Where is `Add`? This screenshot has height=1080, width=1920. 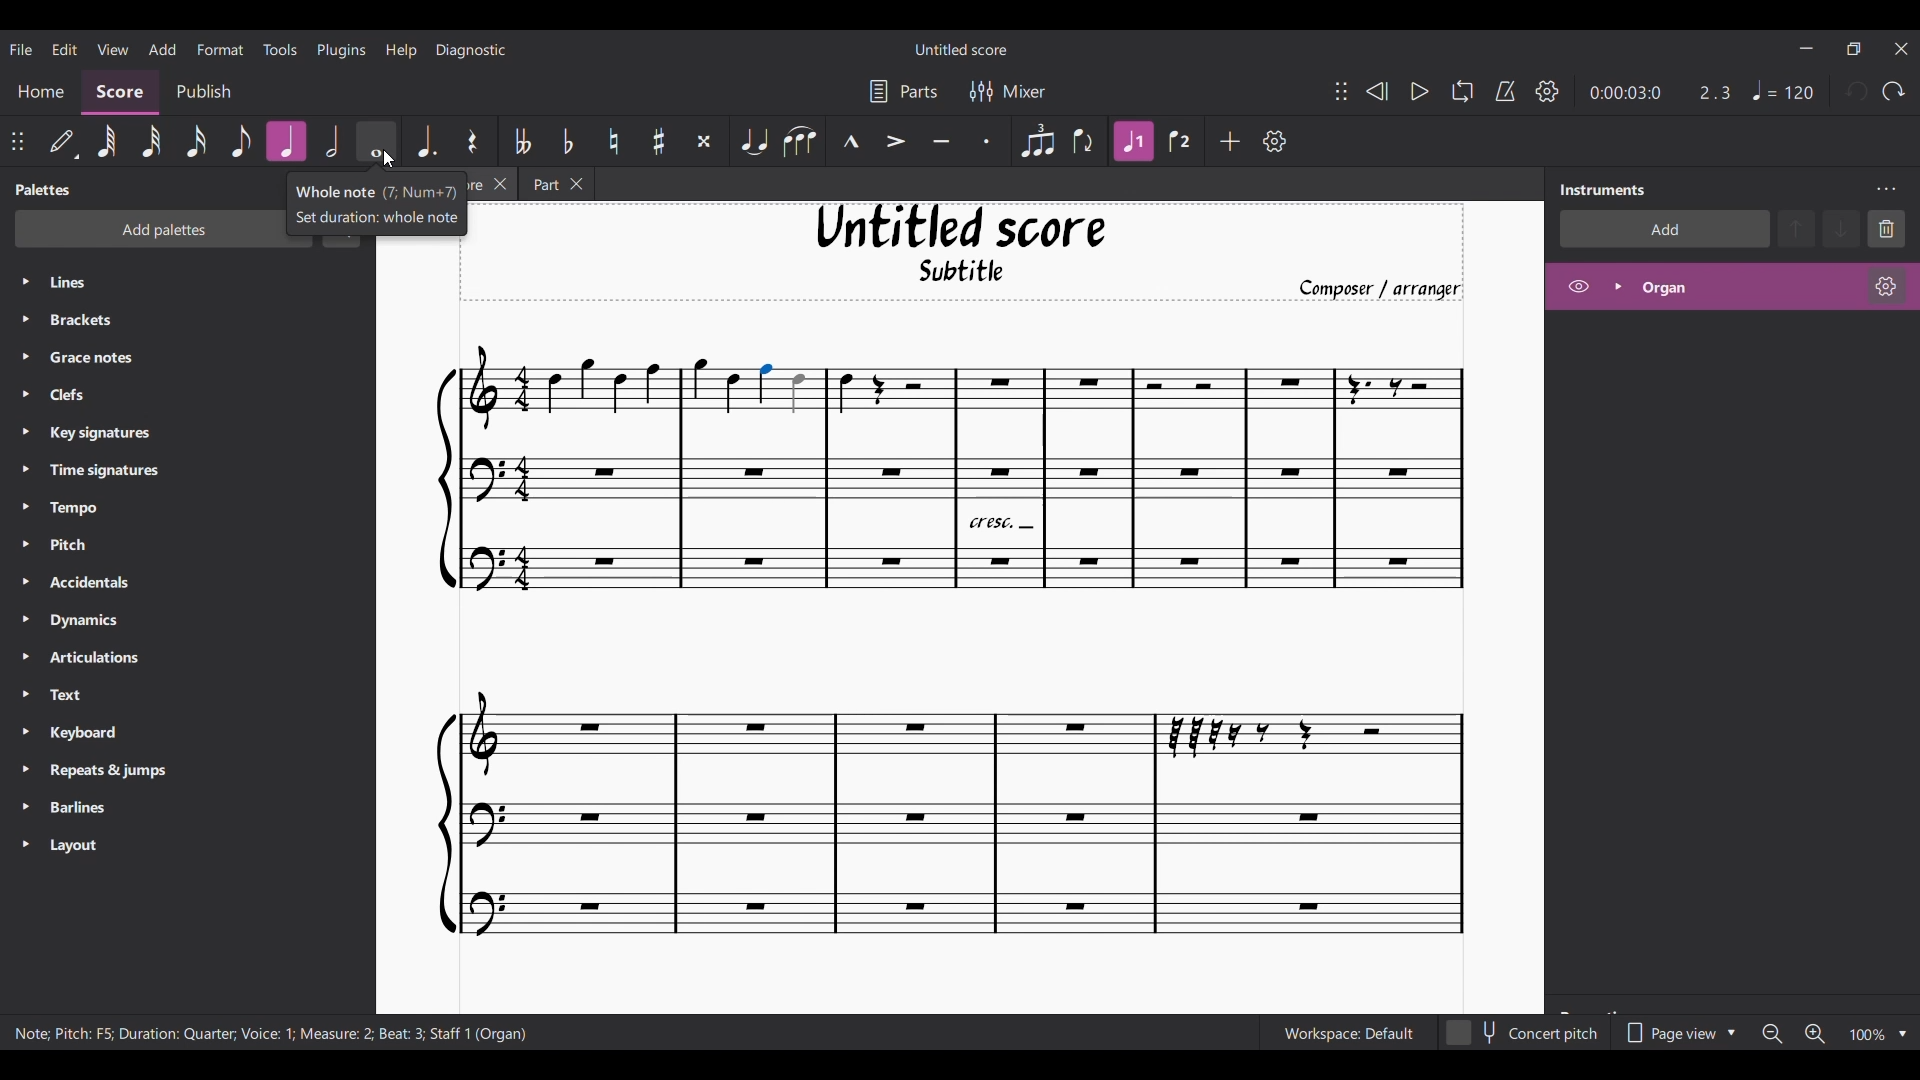
Add is located at coordinates (1230, 141).